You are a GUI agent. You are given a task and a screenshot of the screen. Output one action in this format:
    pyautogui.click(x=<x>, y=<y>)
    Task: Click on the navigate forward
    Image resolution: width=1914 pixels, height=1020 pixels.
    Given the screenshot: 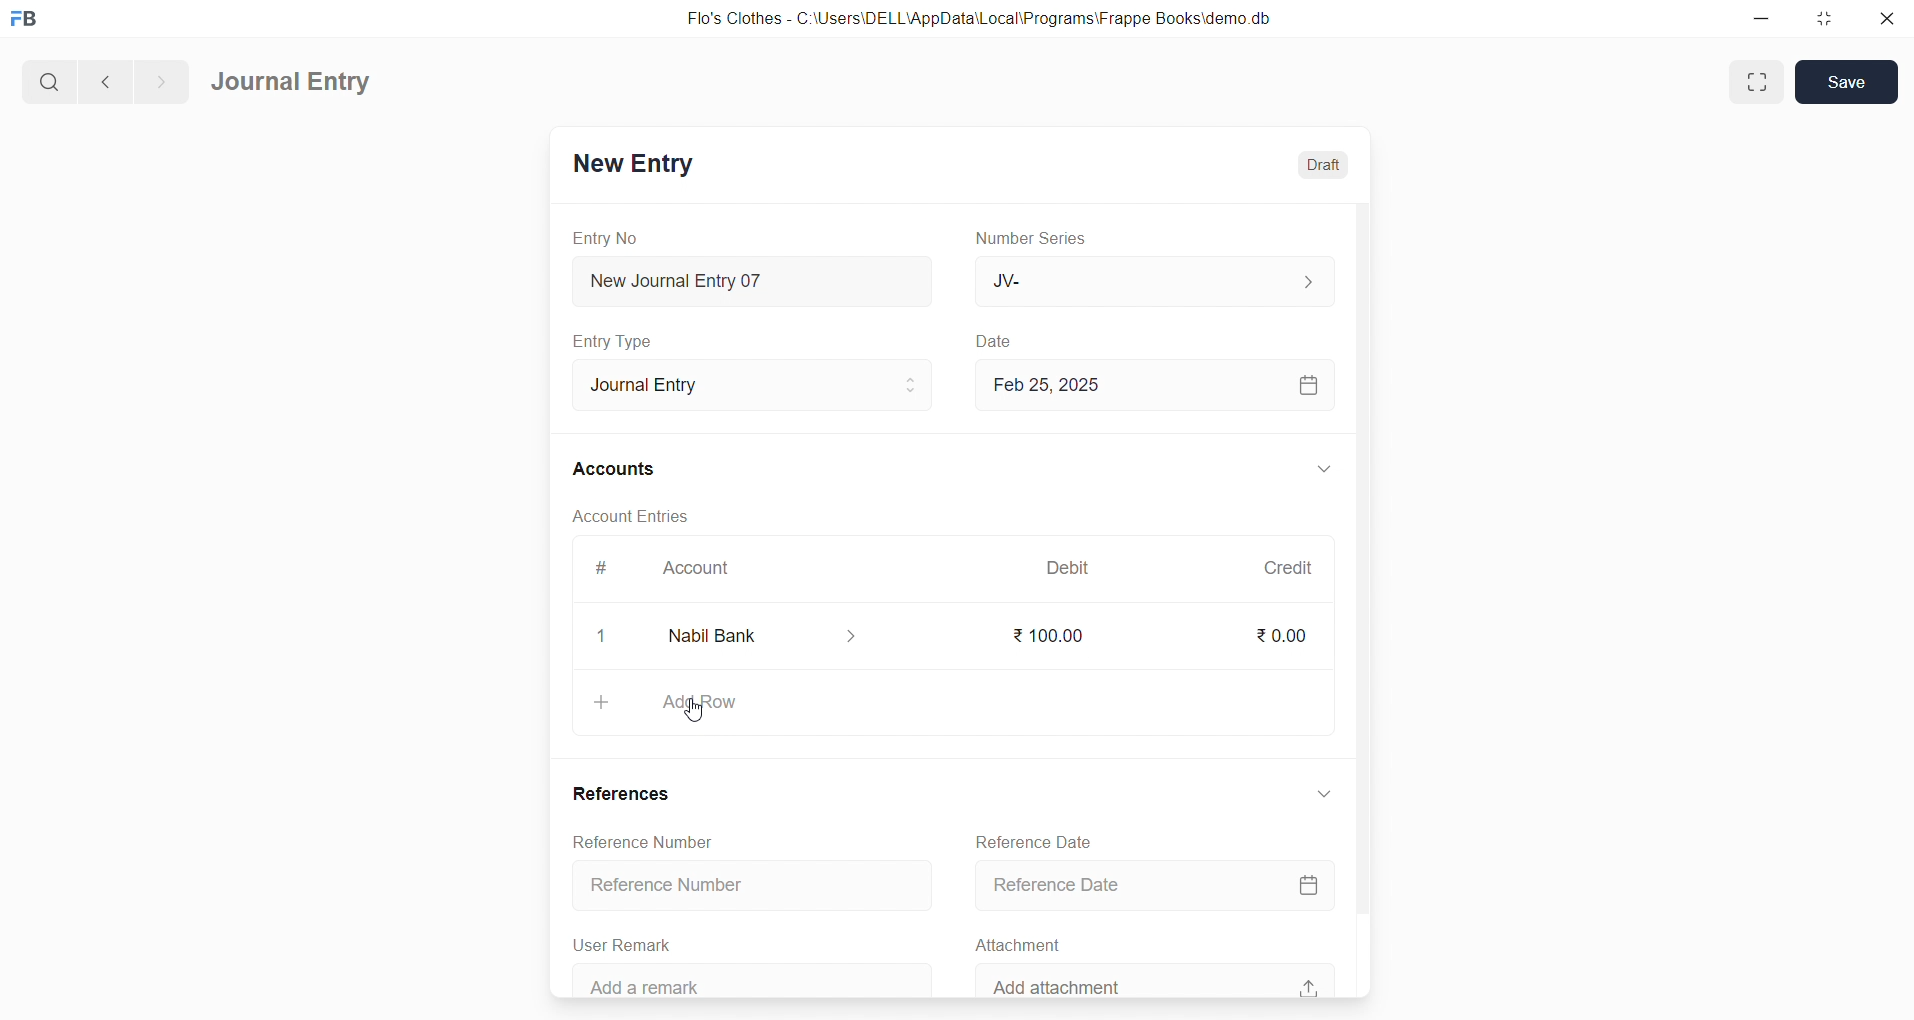 What is the action you would take?
    pyautogui.click(x=161, y=79)
    